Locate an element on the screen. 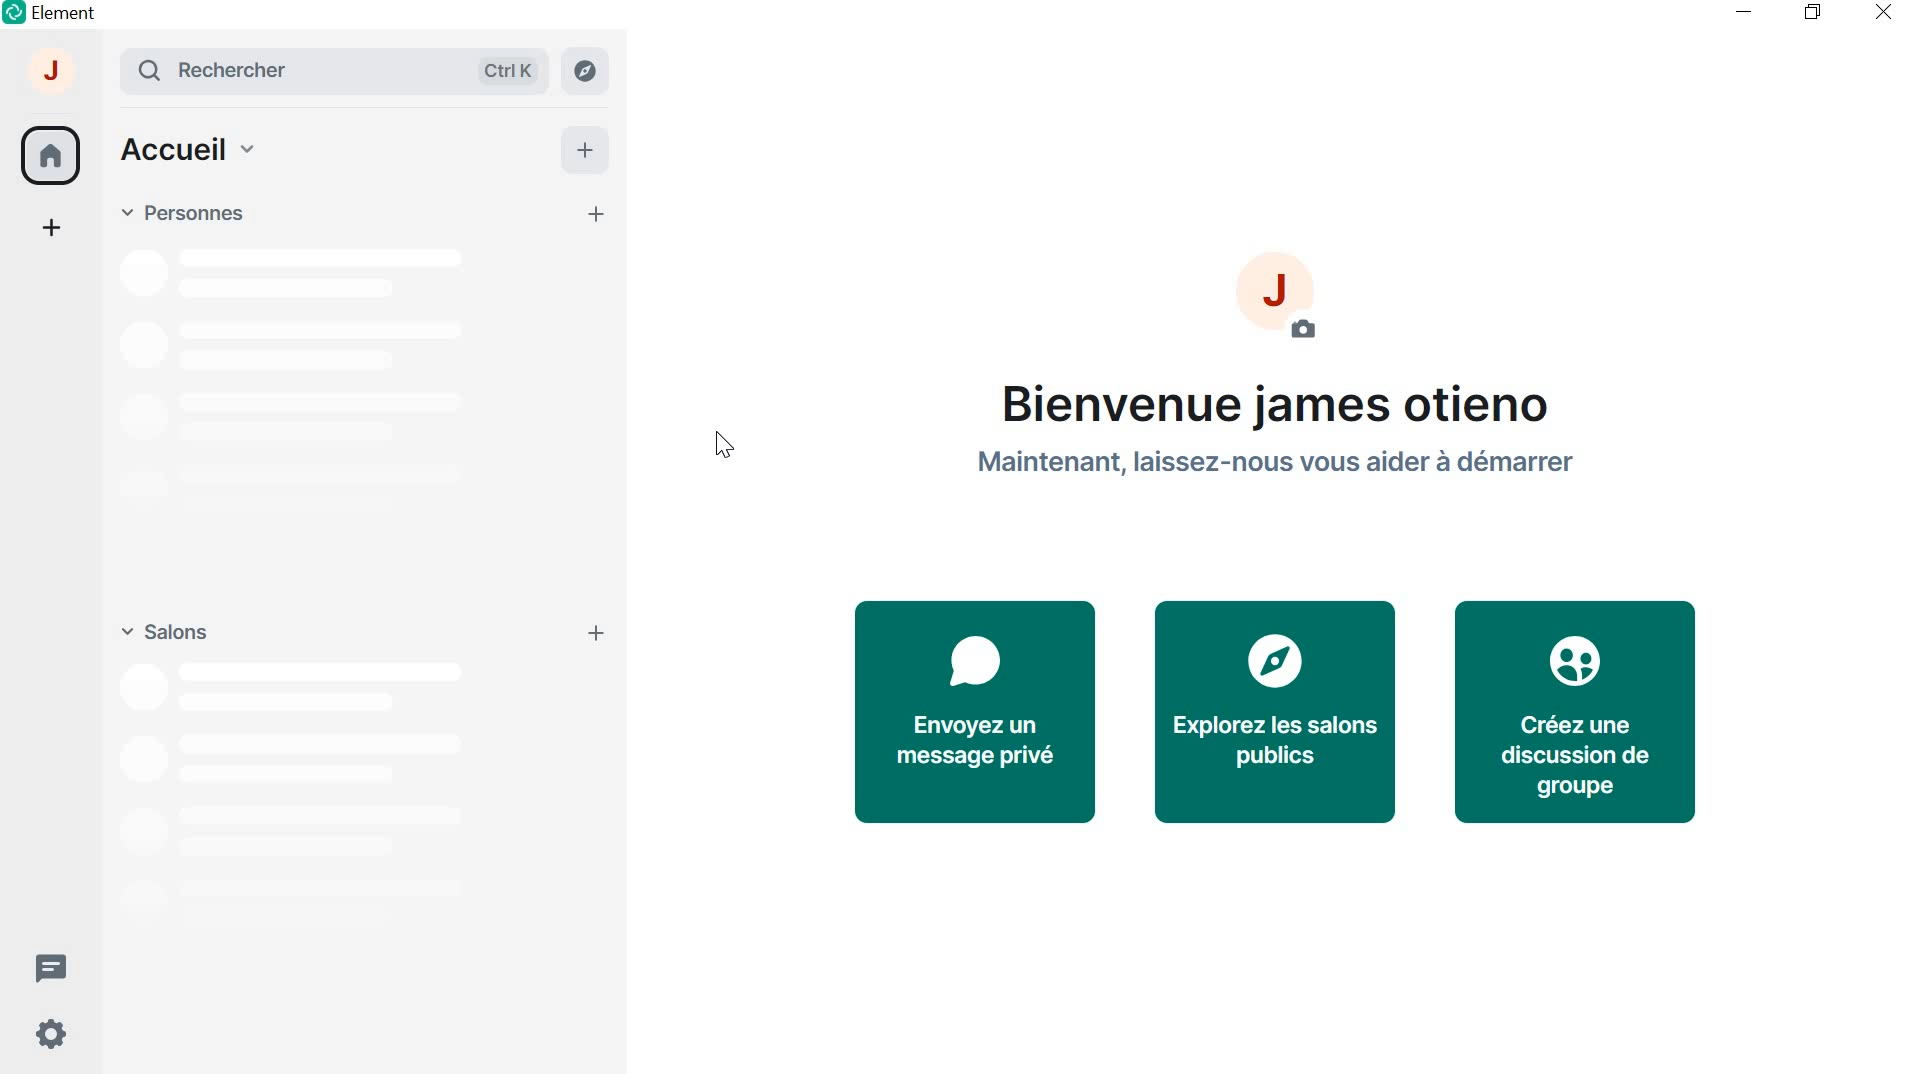 Image resolution: width=1920 pixels, height=1074 pixels. MINIMIZE is located at coordinates (1746, 12).